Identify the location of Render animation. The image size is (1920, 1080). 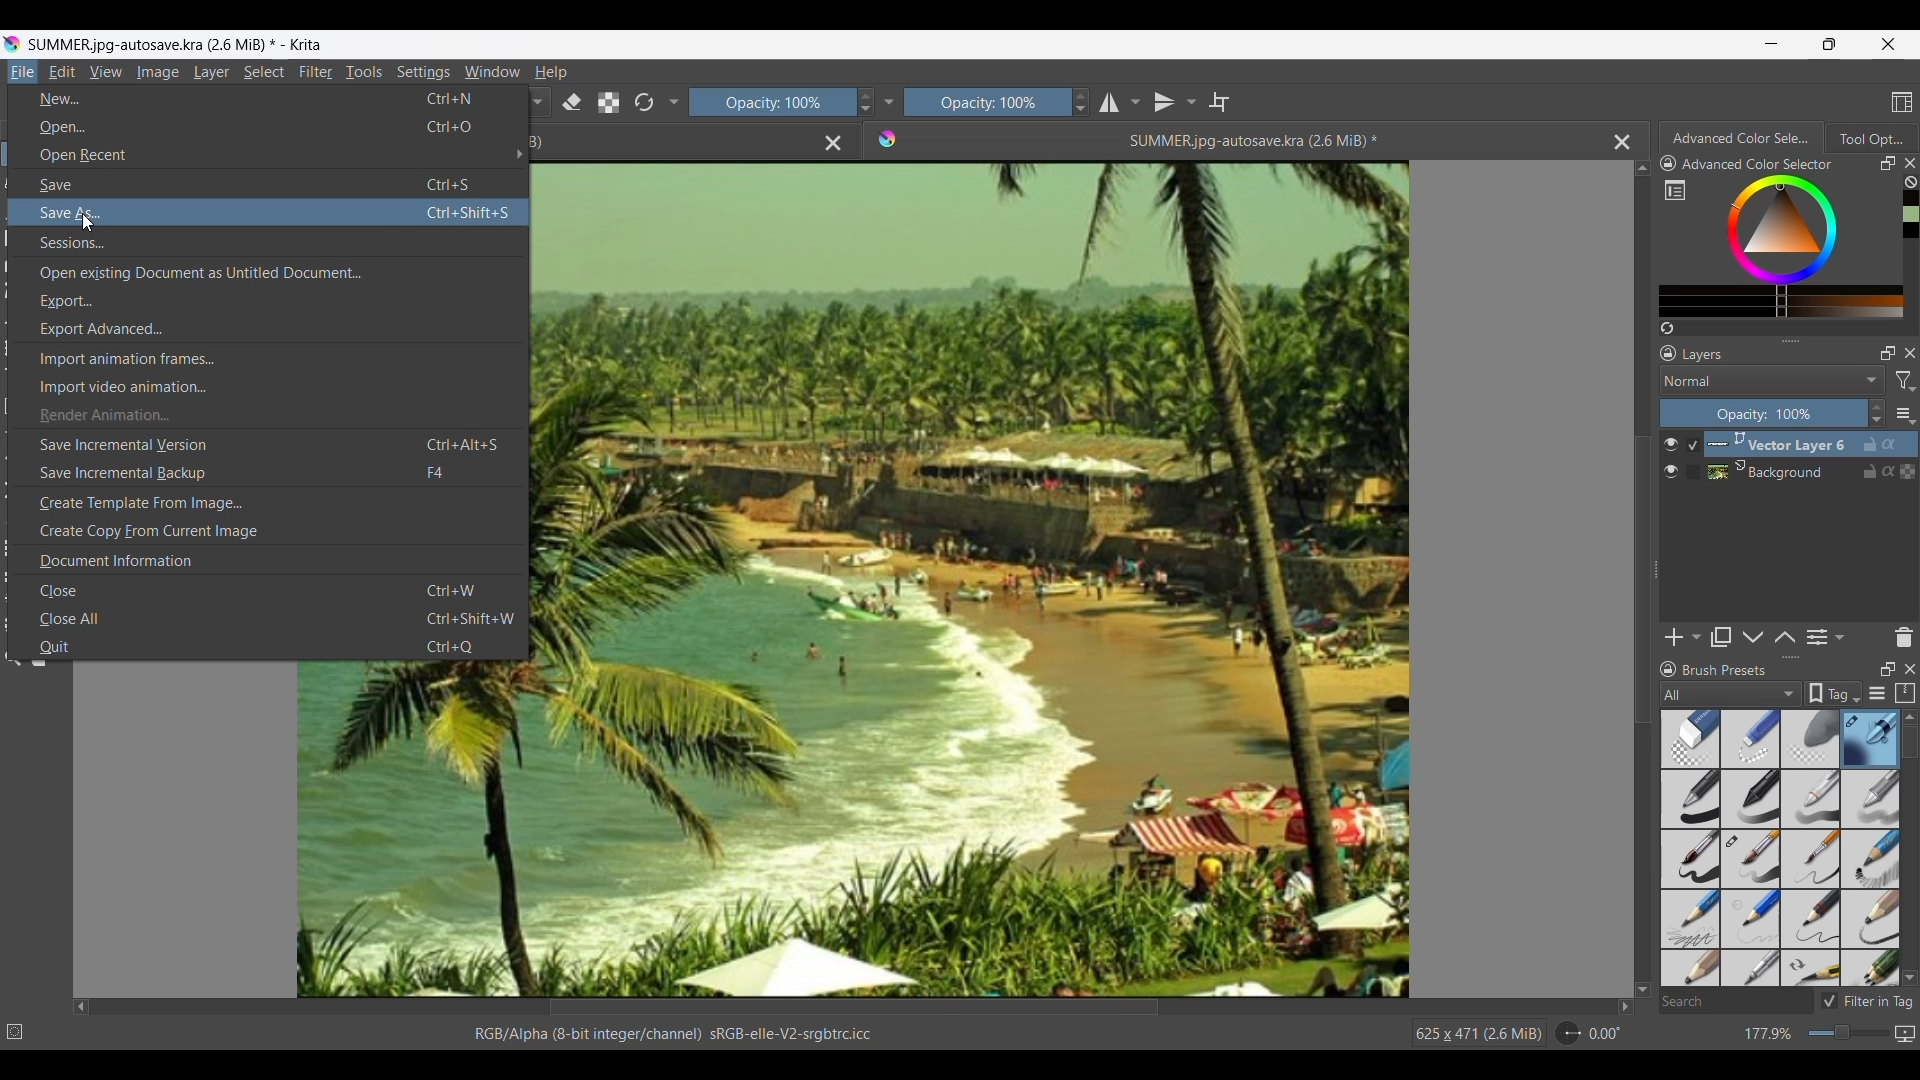
(270, 416).